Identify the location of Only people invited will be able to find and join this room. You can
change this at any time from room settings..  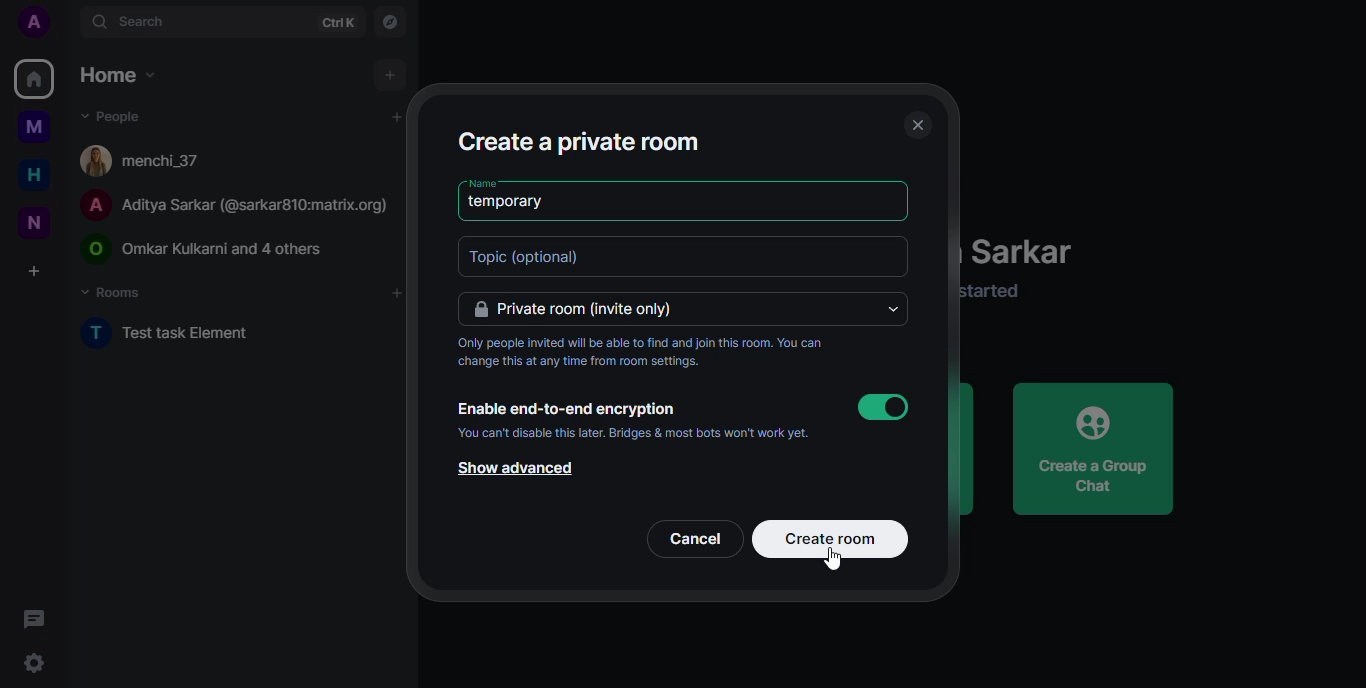
(641, 355).